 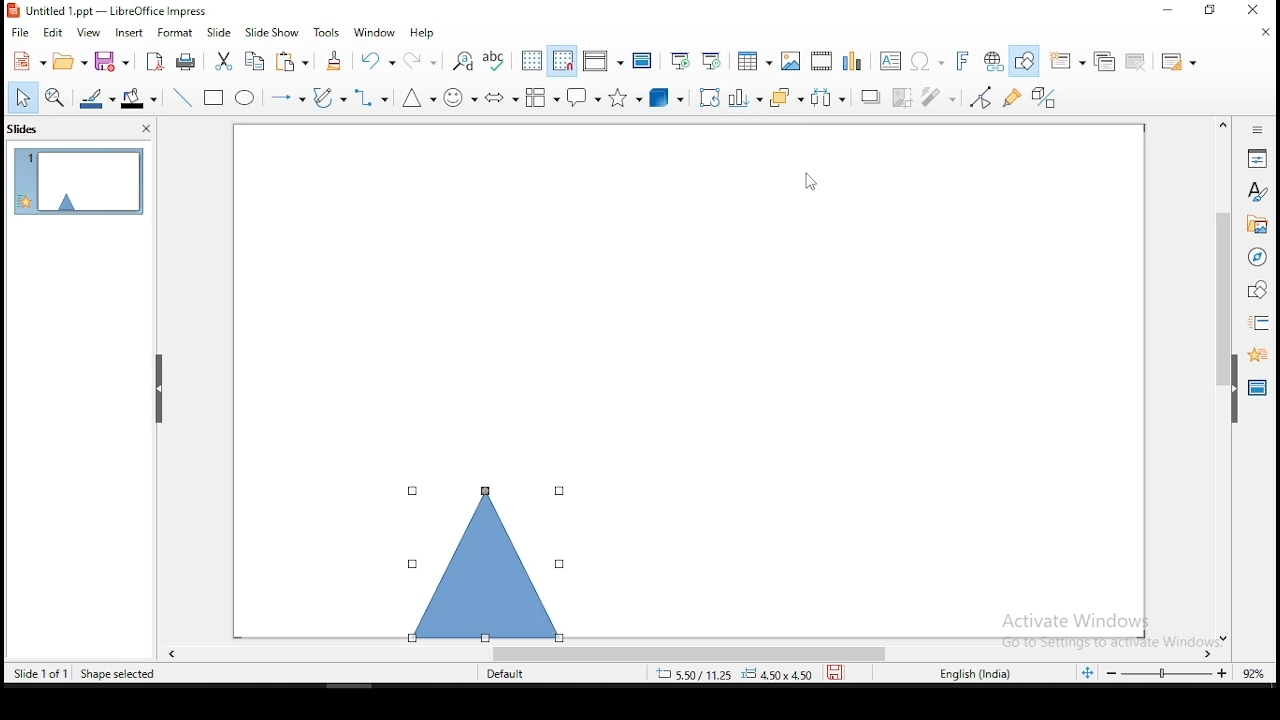 I want to click on snap to grids, so click(x=565, y=59).